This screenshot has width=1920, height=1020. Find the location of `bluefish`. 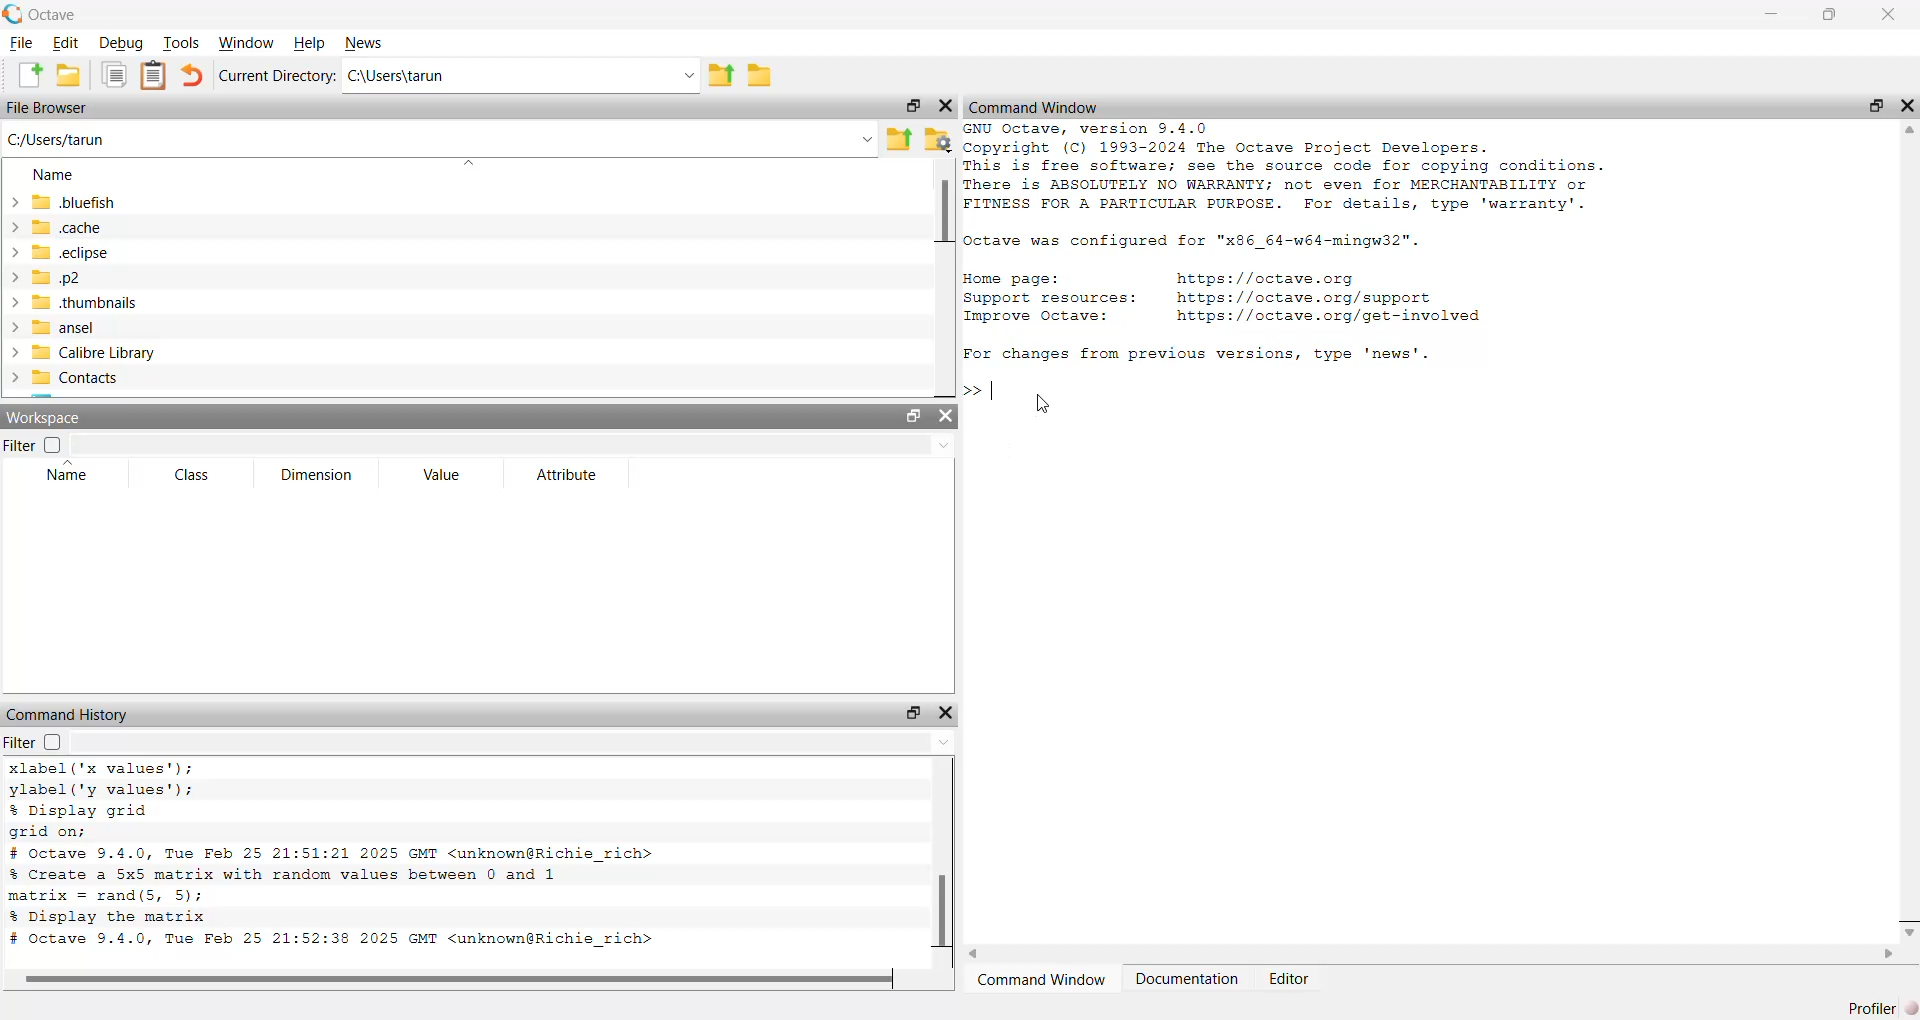

bluefish is located at coordinates (66, 202).